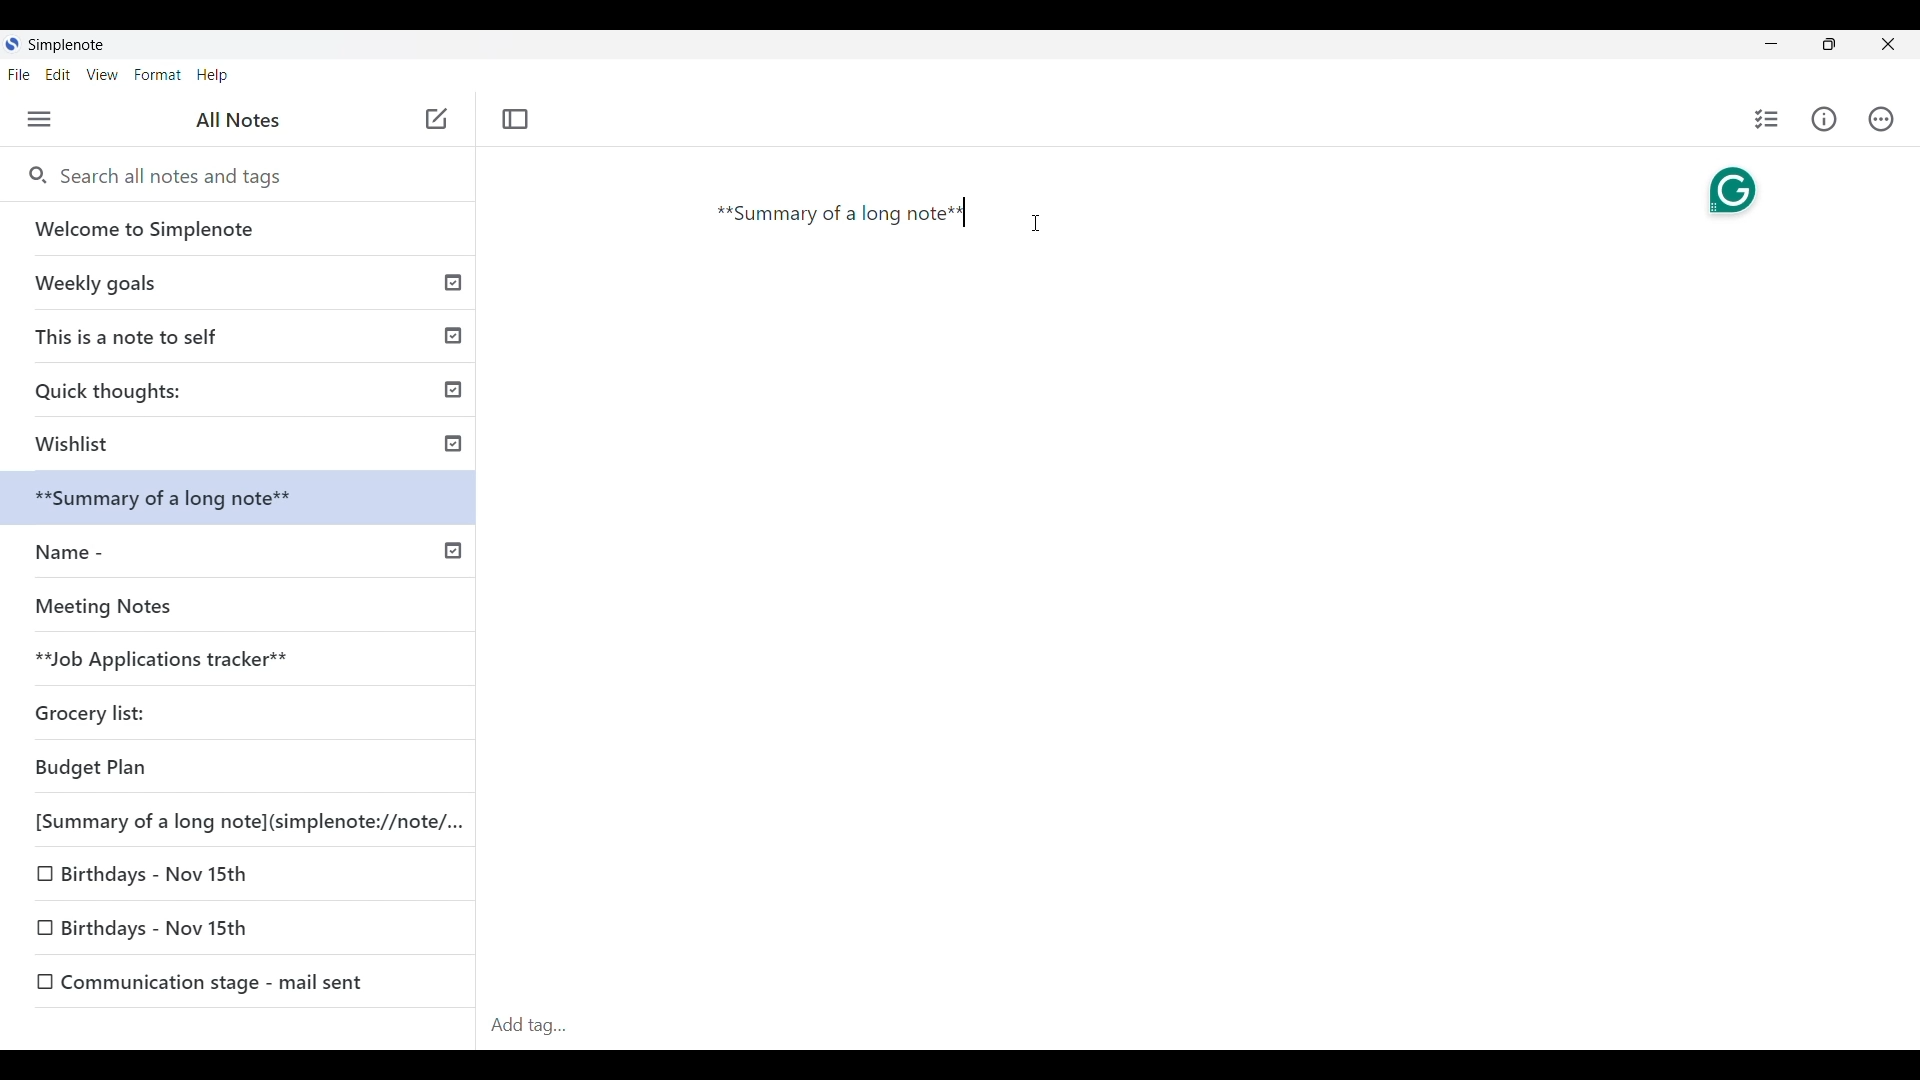 The width and height of the screenshot is (1920, 1080). What do you see at coordinates (249, 982) in the screenshot?
I see `Communication stage - mail sent` at bounding box center [249, 982].